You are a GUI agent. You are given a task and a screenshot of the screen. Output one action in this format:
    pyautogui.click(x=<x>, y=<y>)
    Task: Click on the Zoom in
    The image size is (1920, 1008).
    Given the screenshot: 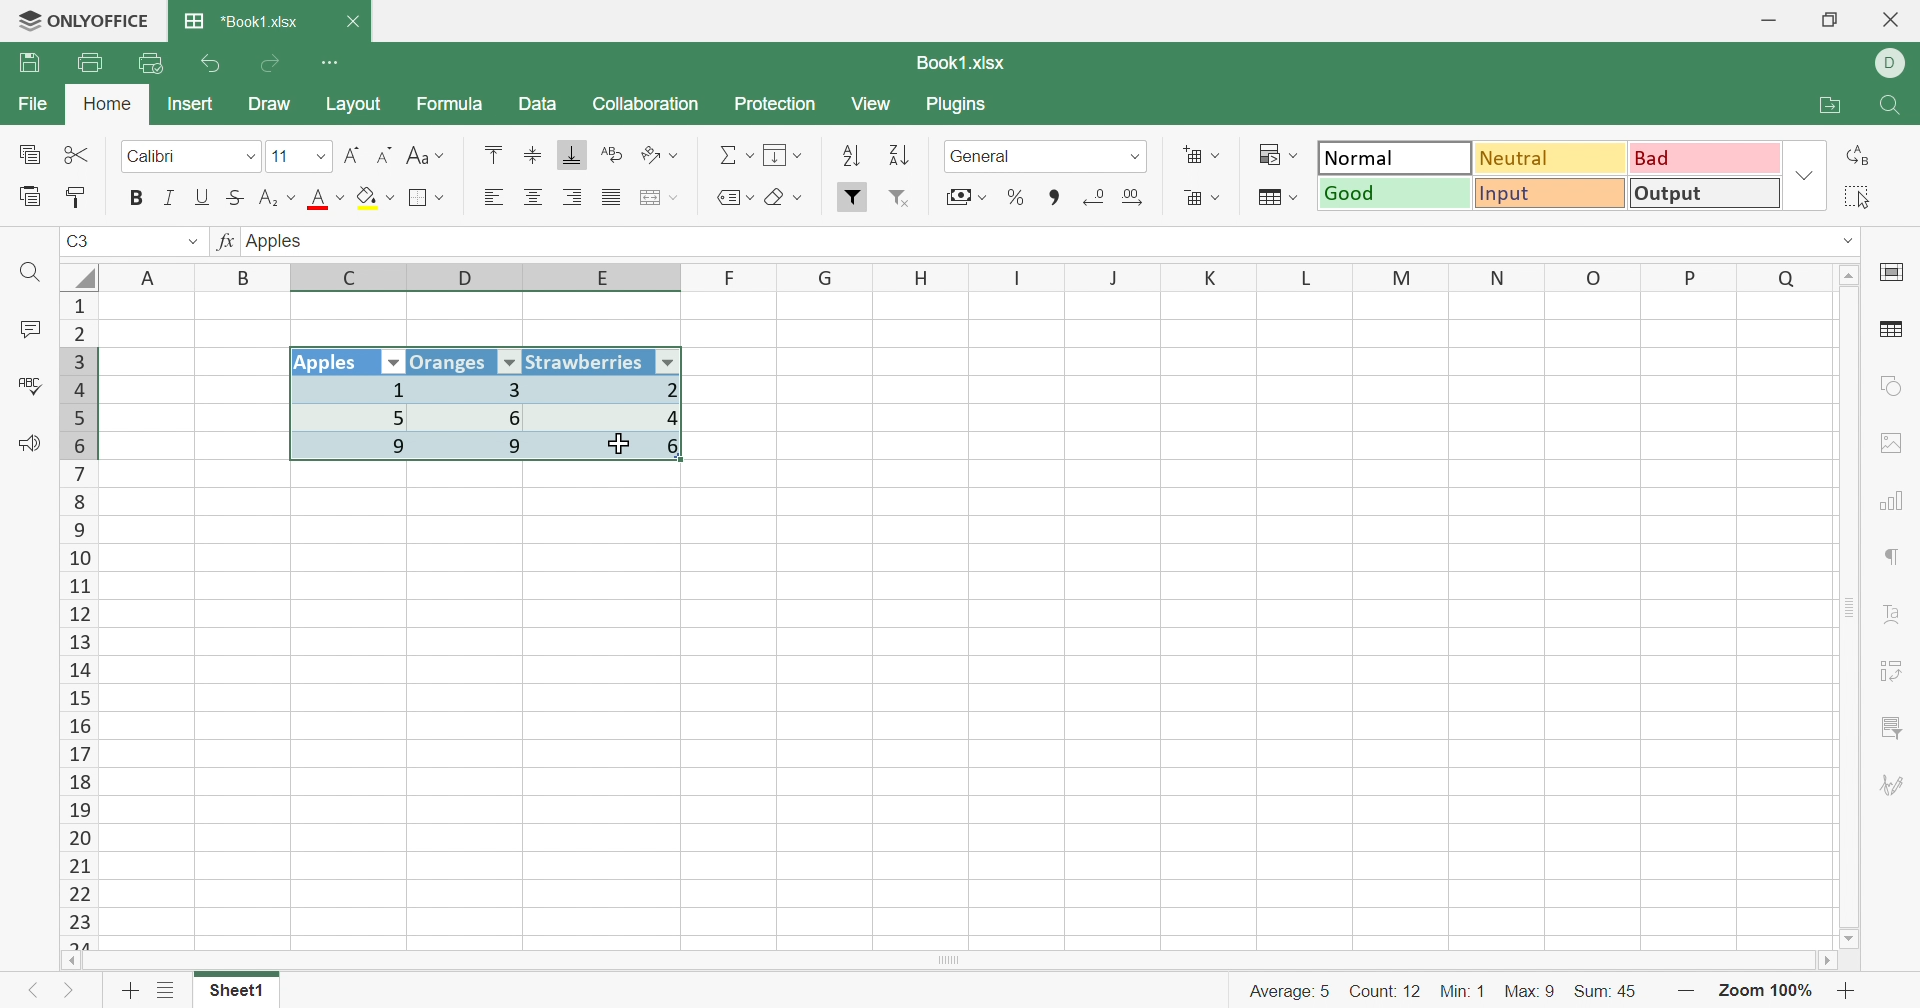 What is the action you would take?
    pyautogui.click(x=1851, y=991)
    